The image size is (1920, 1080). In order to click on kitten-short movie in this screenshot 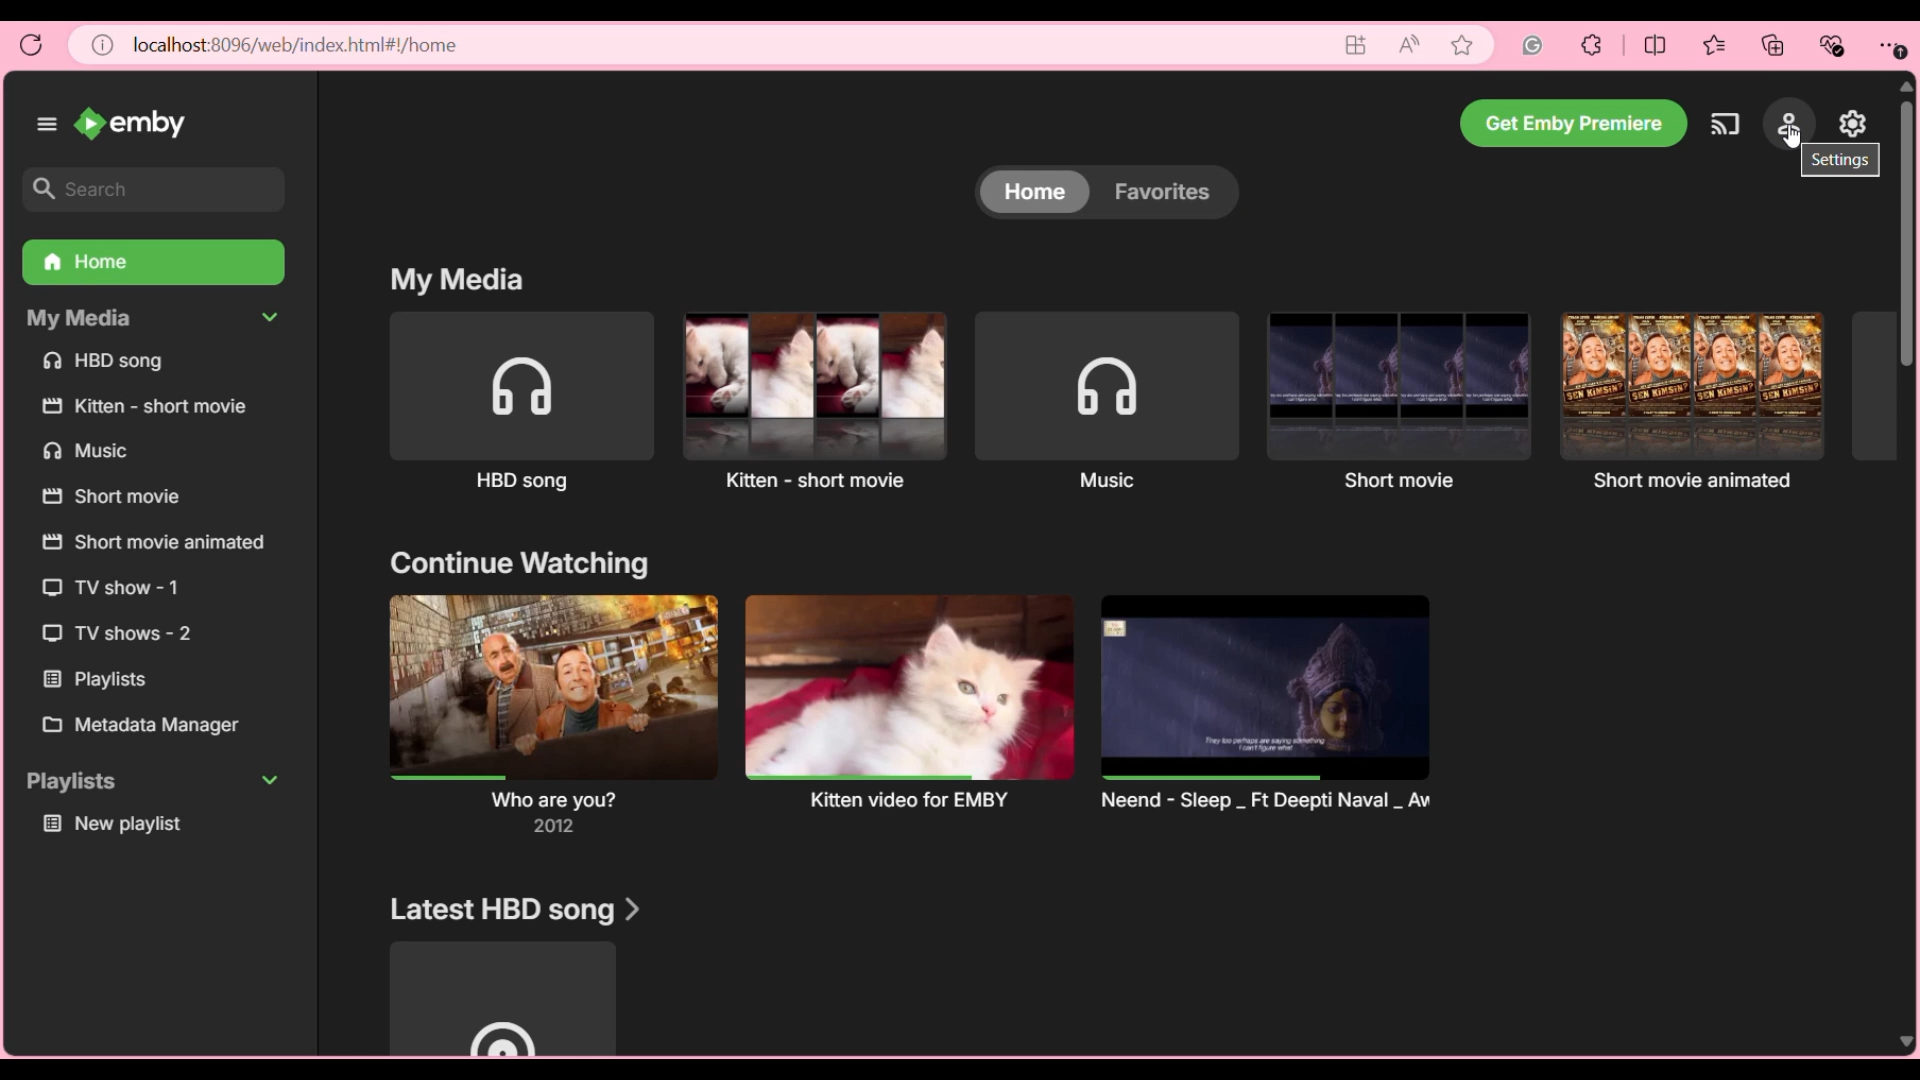, I will do `click(805, 400)`.